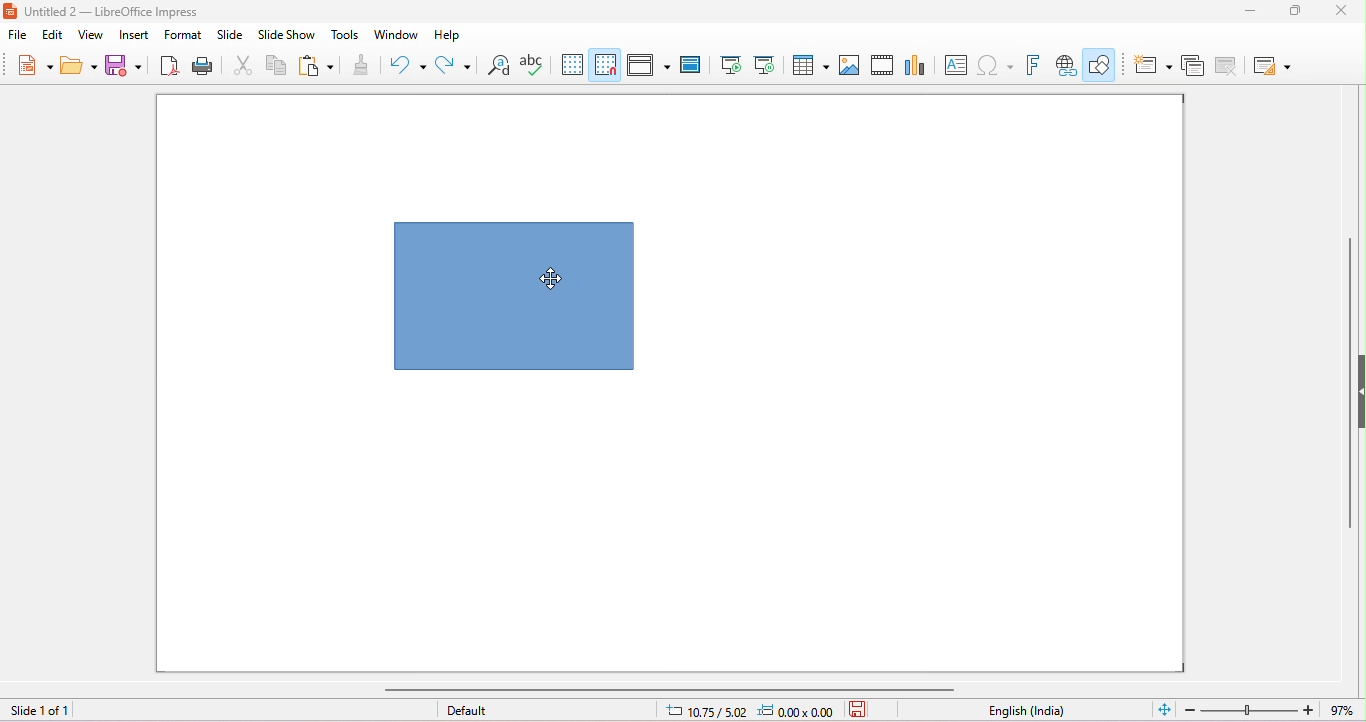  Describe the element at coordinates (708, 712) in the screenshot. I see `10.75/5.02 (cursor position)` at that location.